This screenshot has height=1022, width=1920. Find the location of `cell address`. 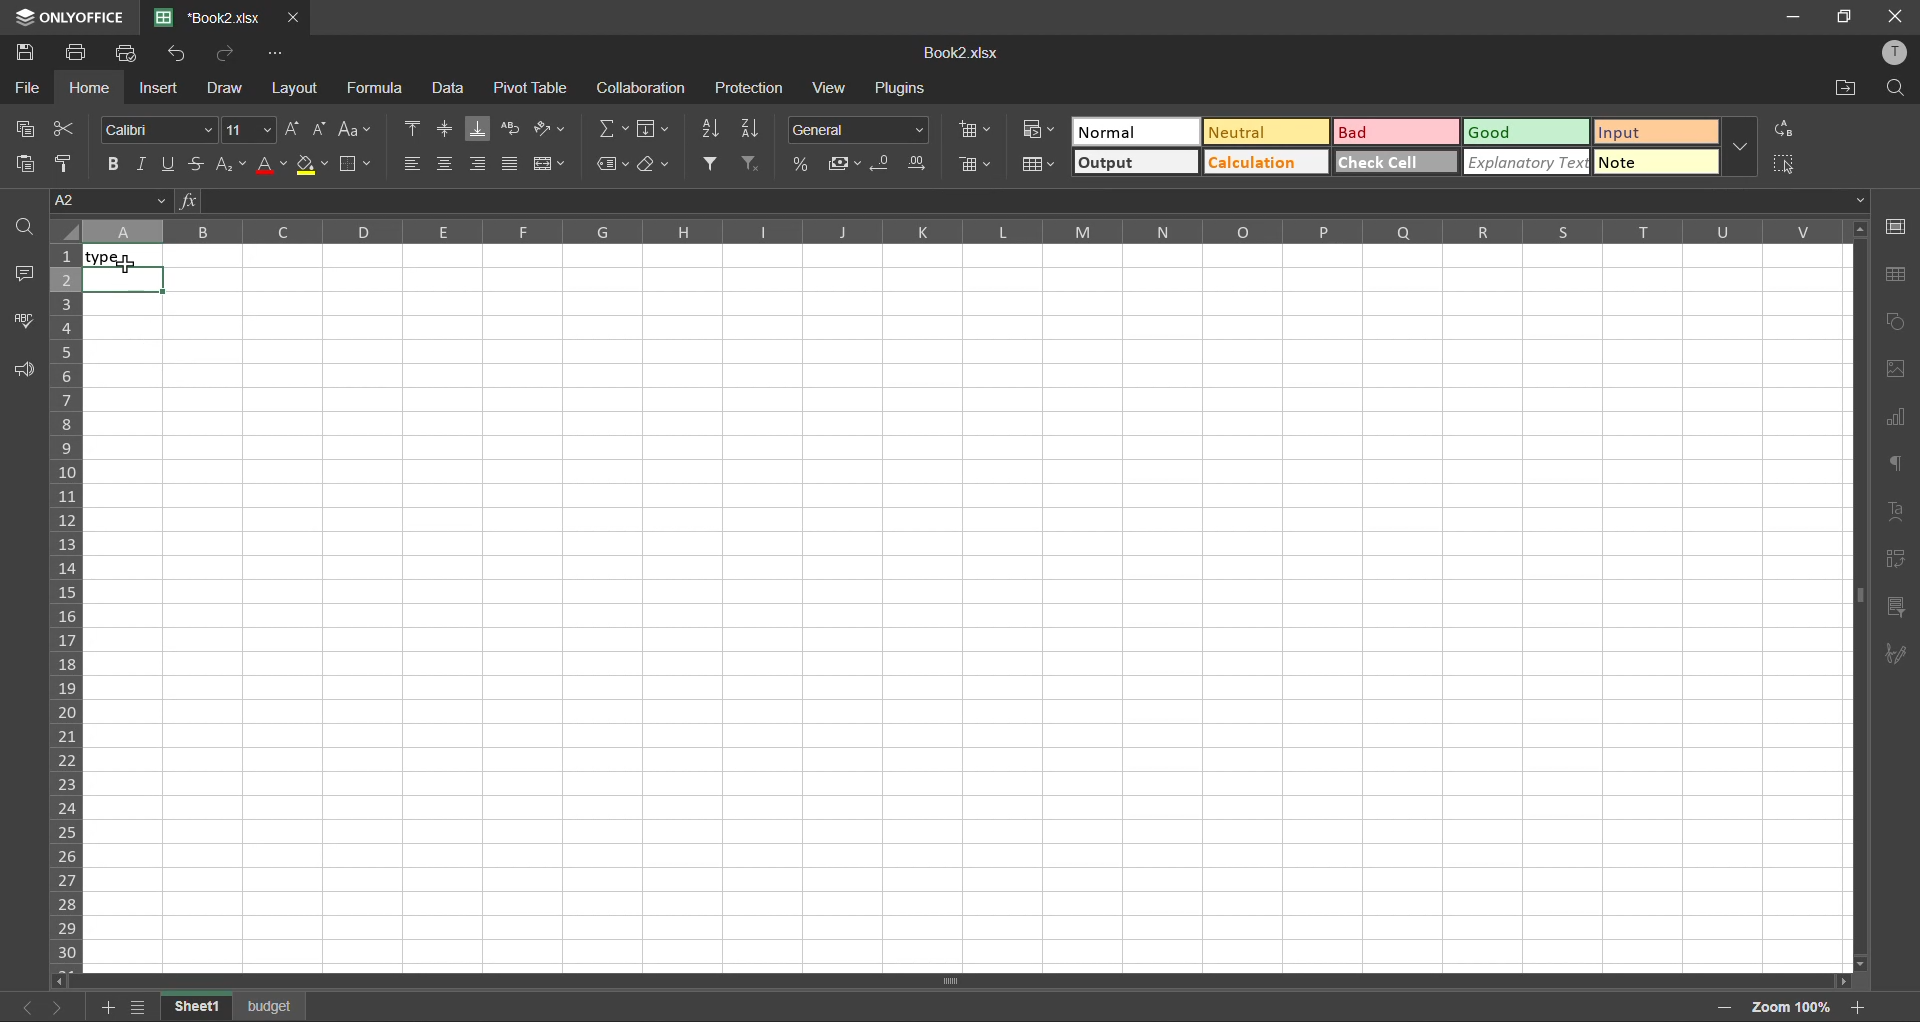

cell address is located at coordinates (109, 199).